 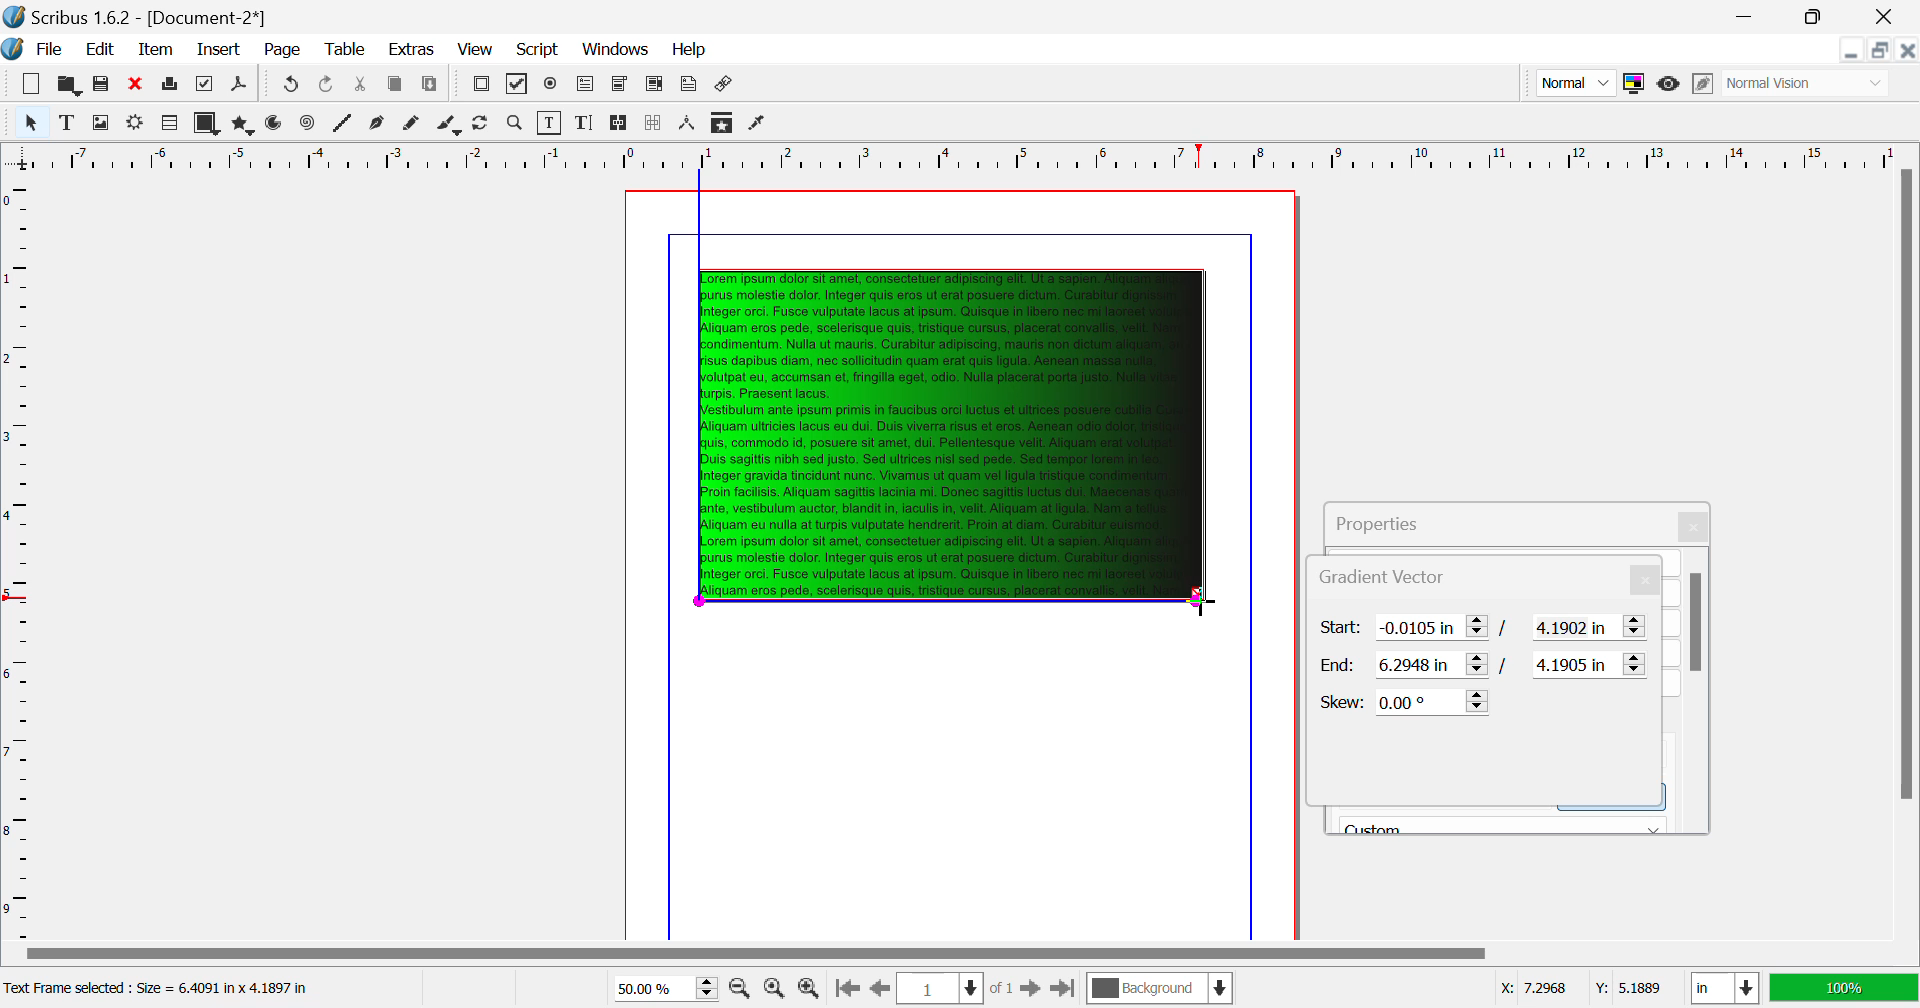 What do you see at coordinates (101, 84) in the screenshot?
I see `Save` at bounding box center [101, 84].